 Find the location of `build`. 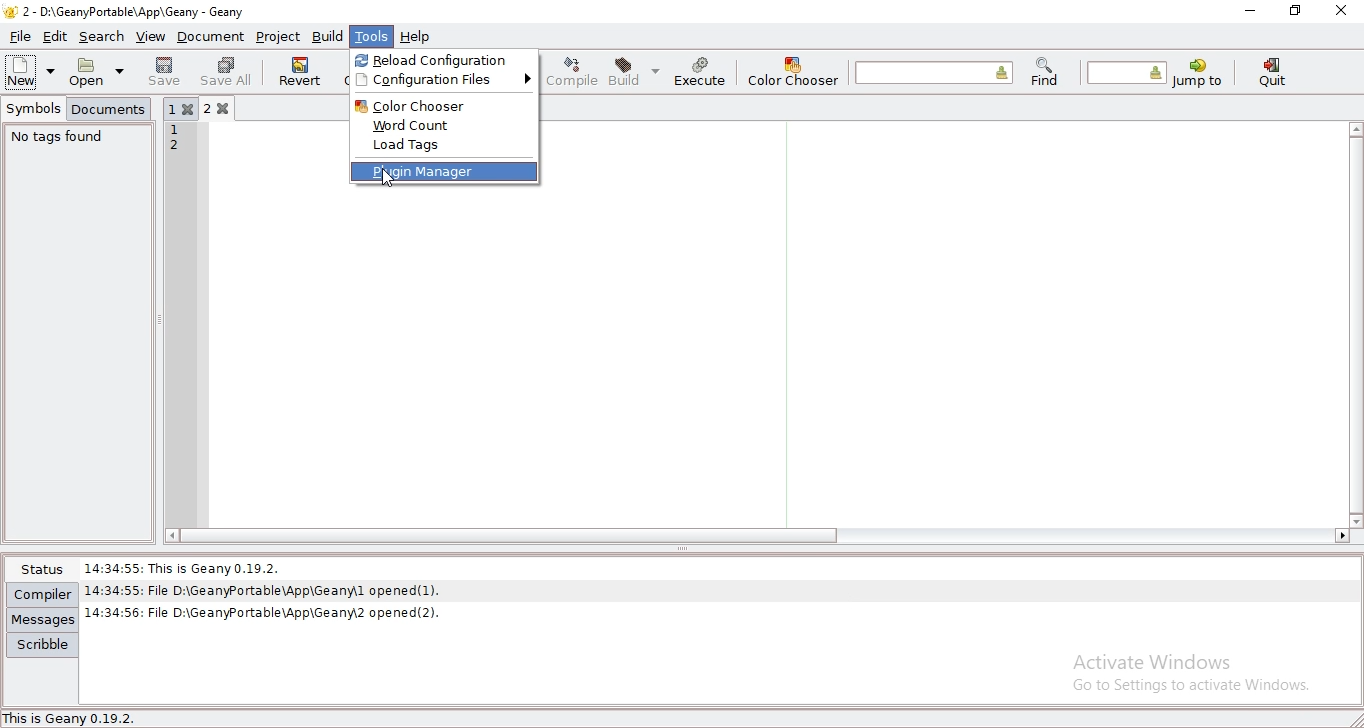

build is located at coordinates (631, 71).